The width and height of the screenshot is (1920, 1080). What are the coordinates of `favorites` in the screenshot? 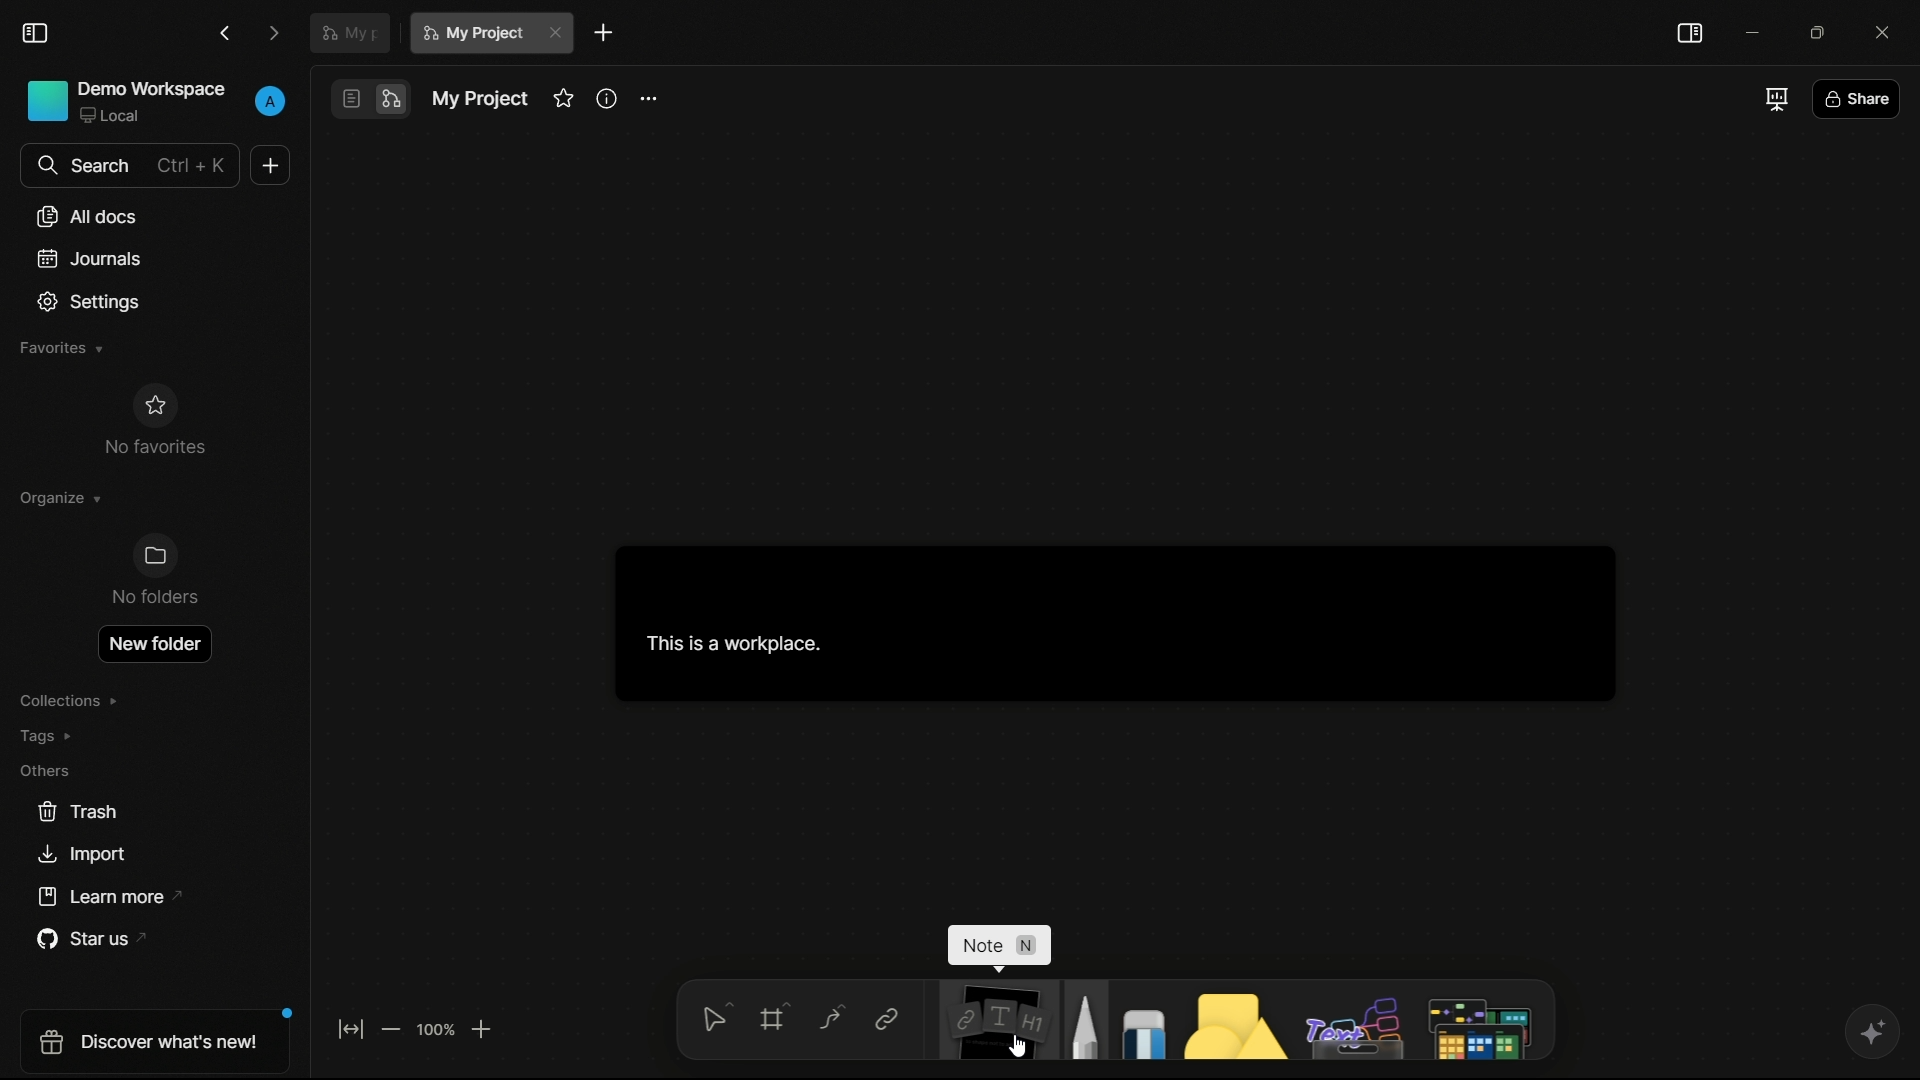 It's located at (562, 100).